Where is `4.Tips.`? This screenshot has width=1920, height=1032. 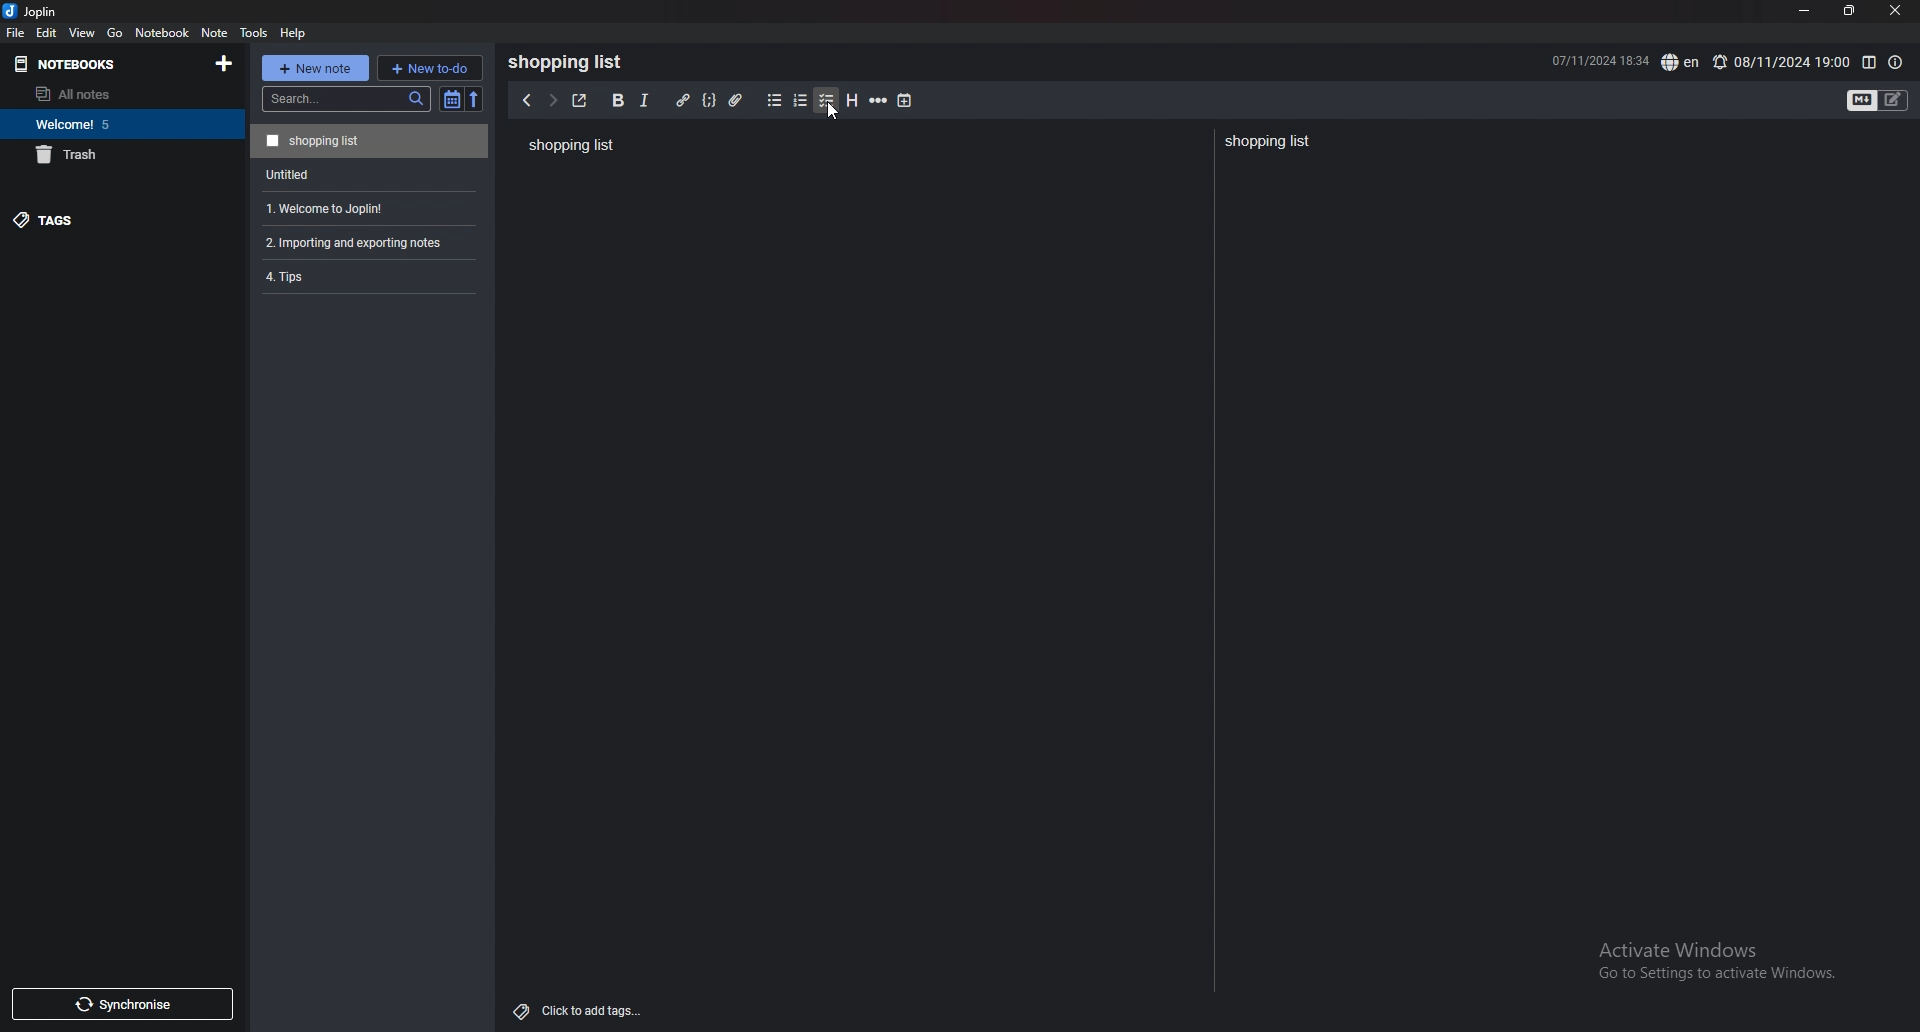 4.Tips. is located at coordinates (367, 276).